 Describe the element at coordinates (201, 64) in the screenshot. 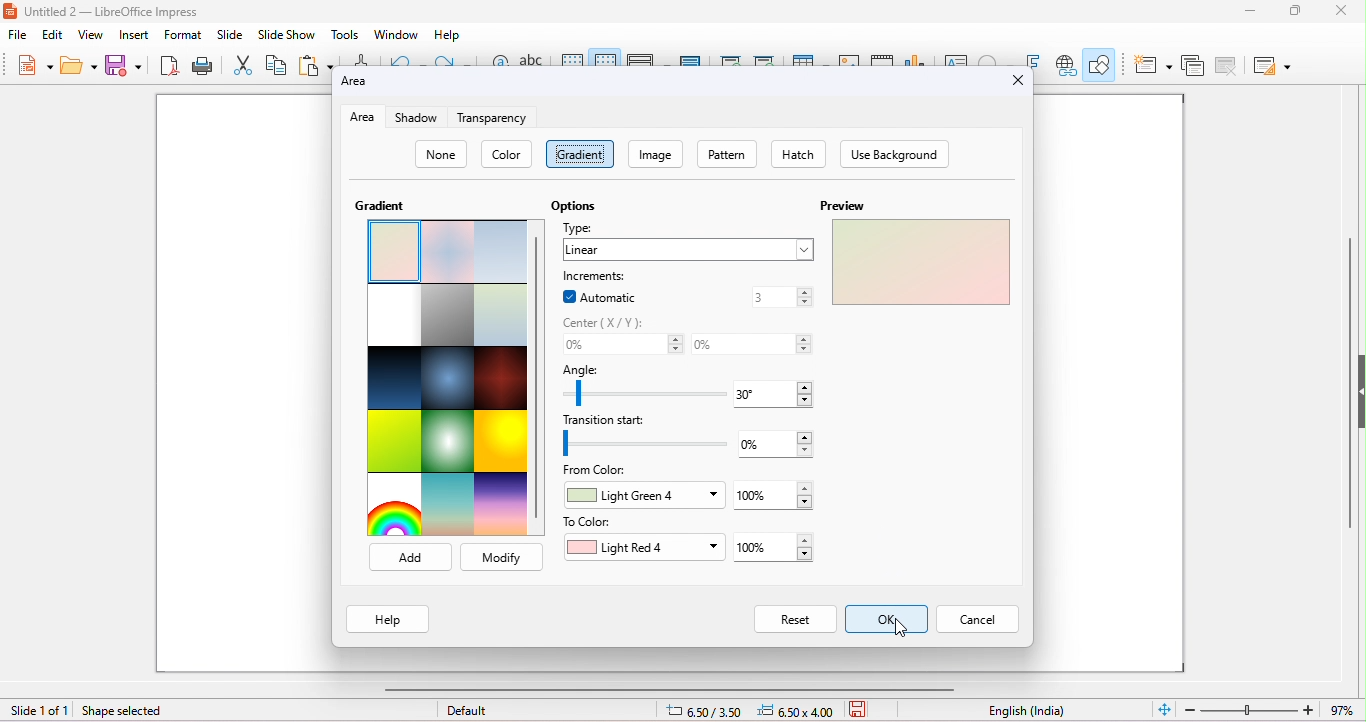

I see `print` at that location.